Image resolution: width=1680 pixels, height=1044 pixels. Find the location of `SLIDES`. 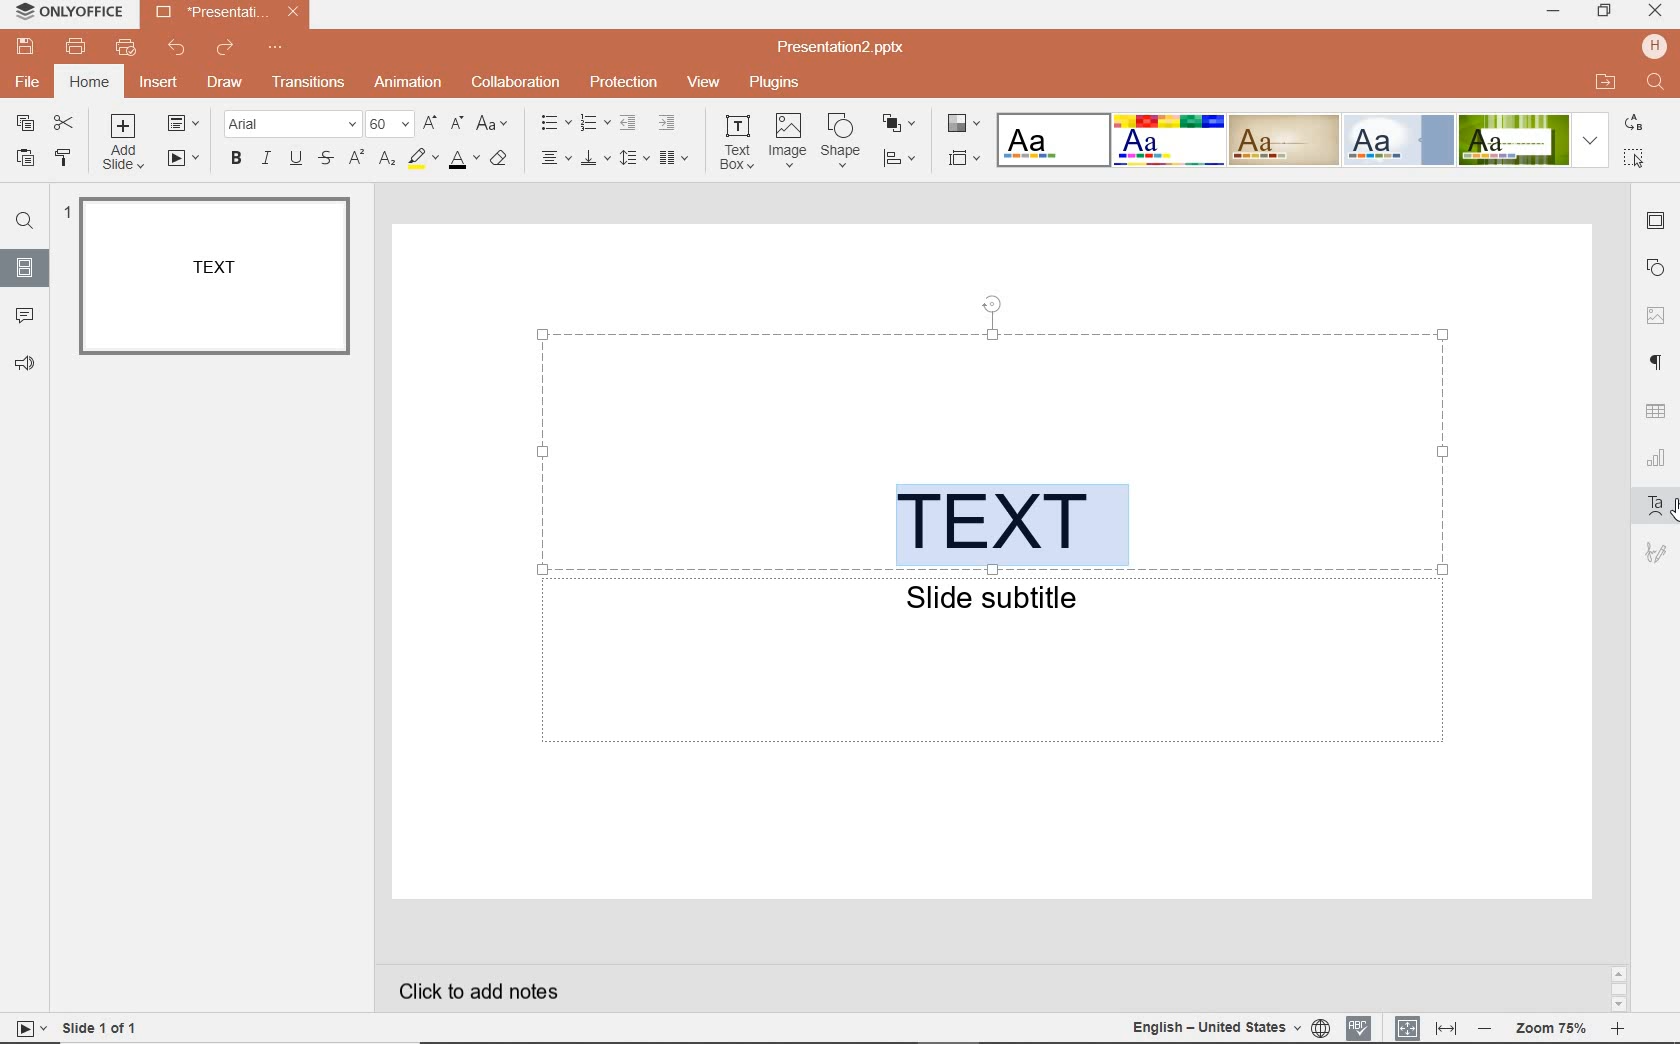

SLIDES is located at coordinates (28, 269).